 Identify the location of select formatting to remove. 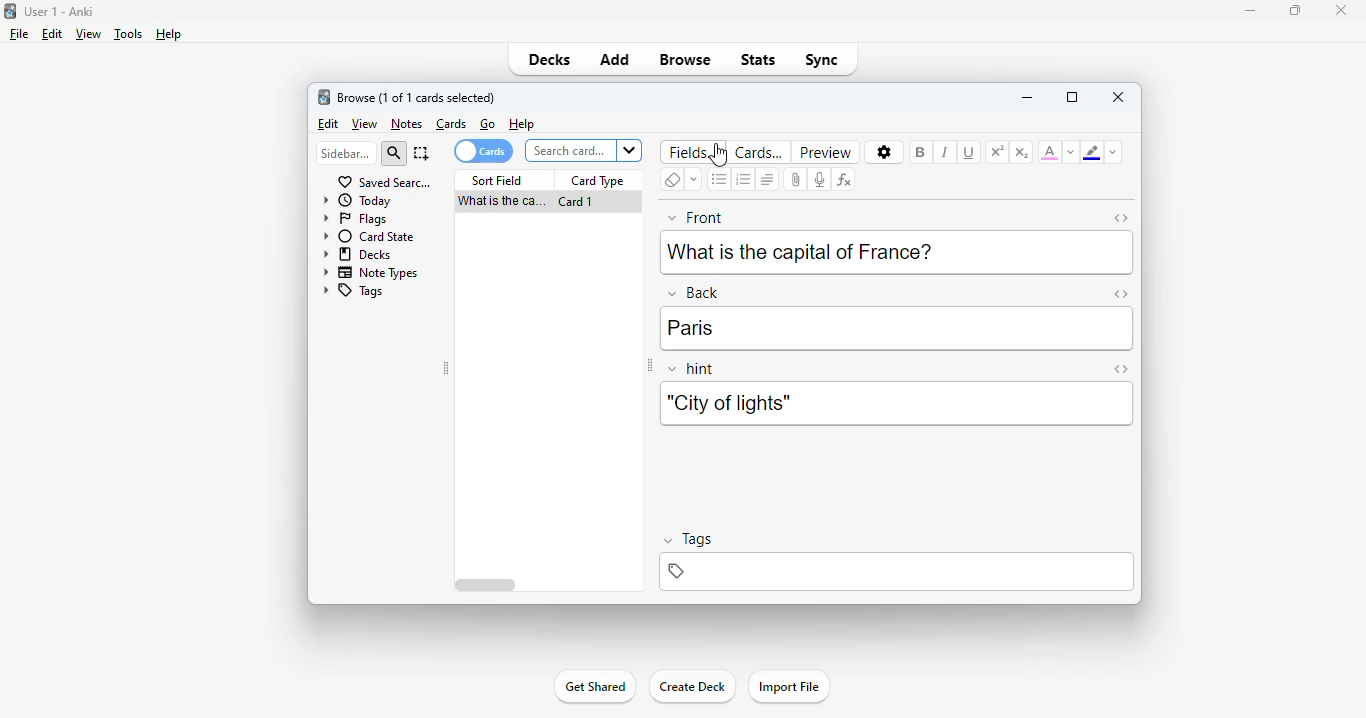
(694, 180).